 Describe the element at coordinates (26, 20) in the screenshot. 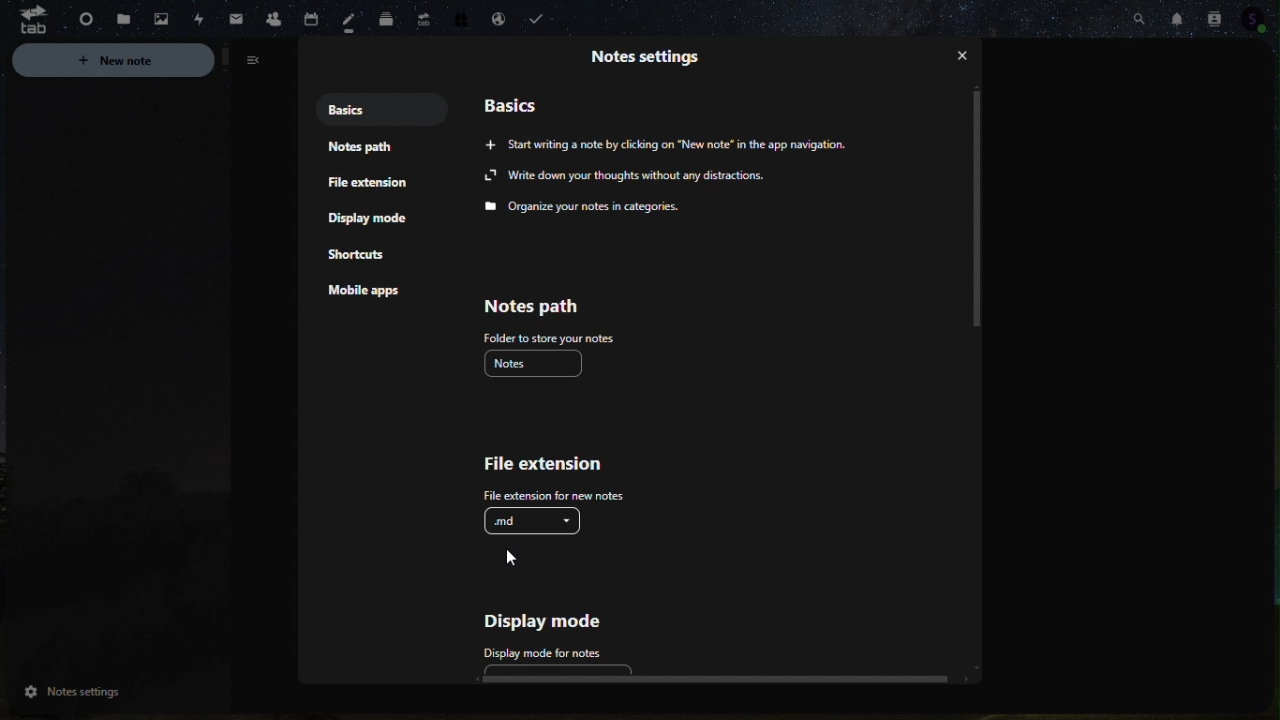

I see `tab` at that location.